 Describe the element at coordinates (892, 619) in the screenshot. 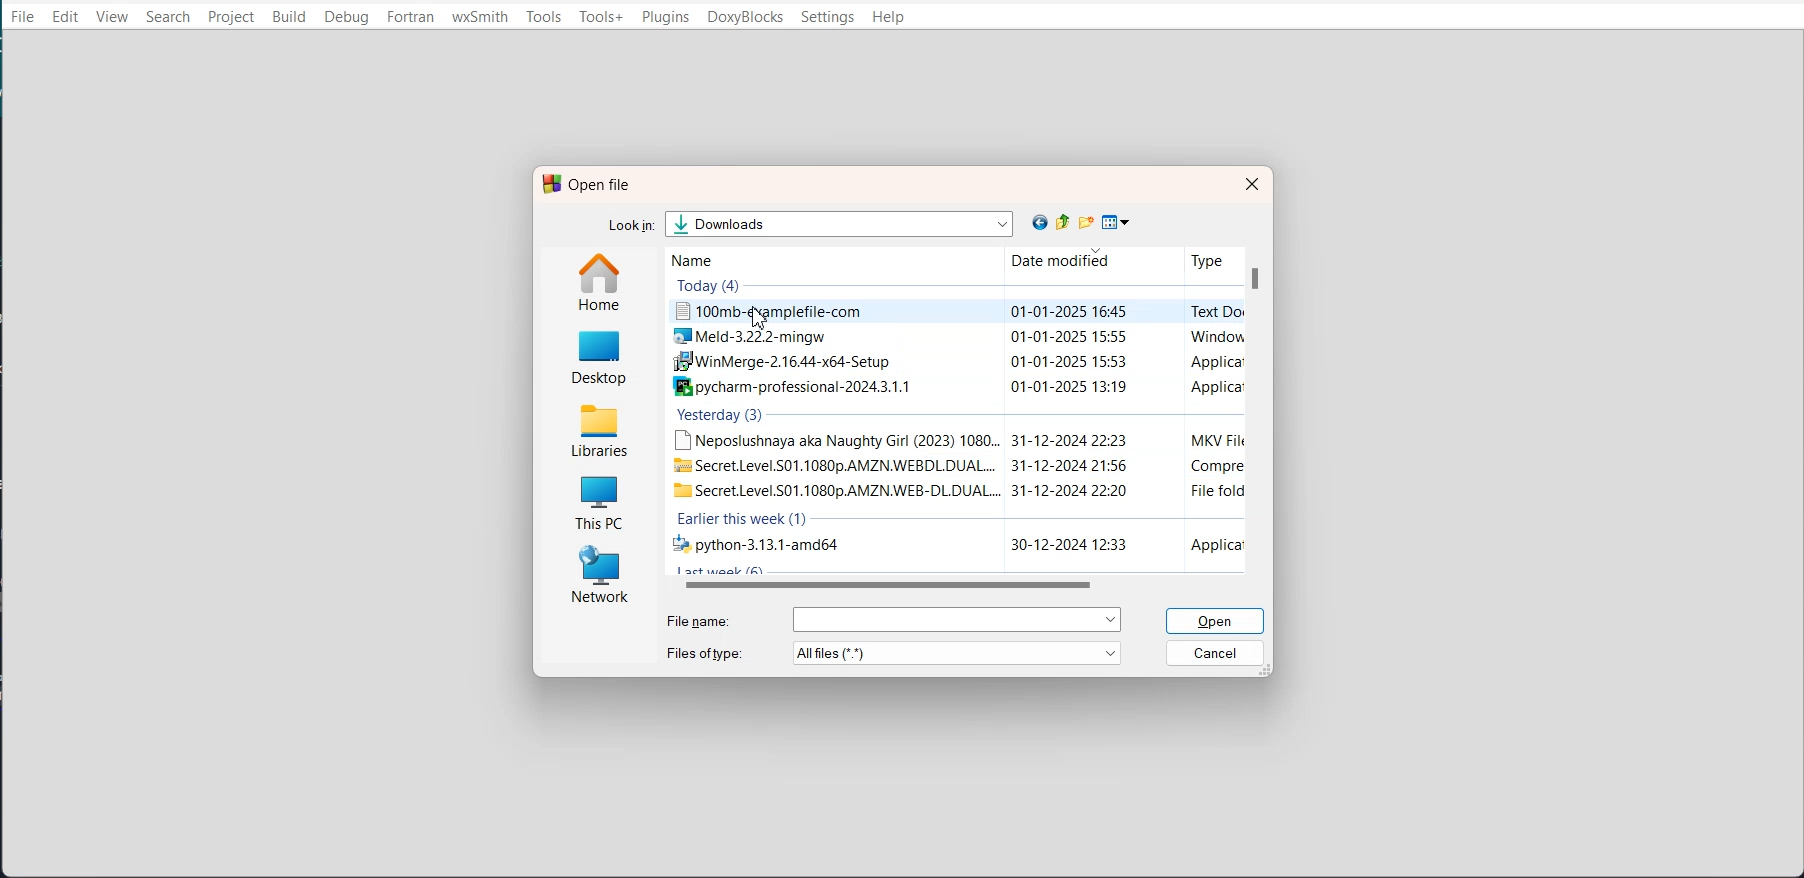

I see `File name` at that location.